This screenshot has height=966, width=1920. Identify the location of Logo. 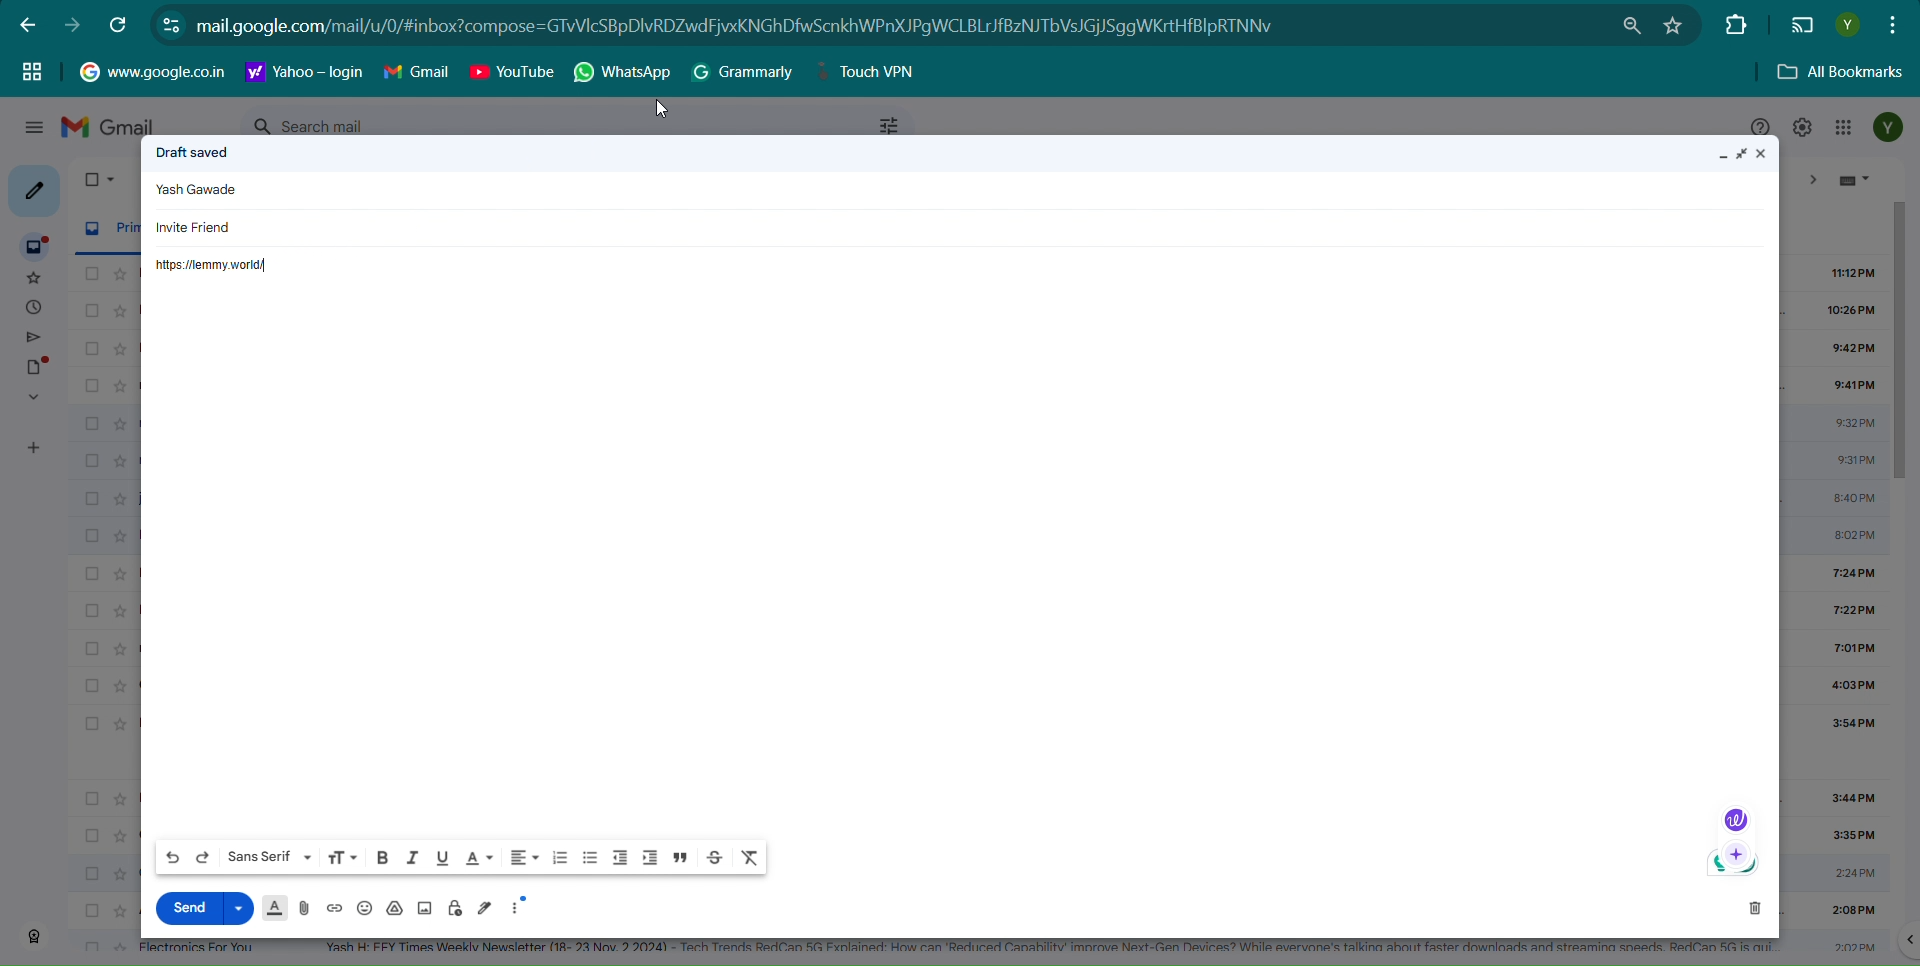
(1734, 819).